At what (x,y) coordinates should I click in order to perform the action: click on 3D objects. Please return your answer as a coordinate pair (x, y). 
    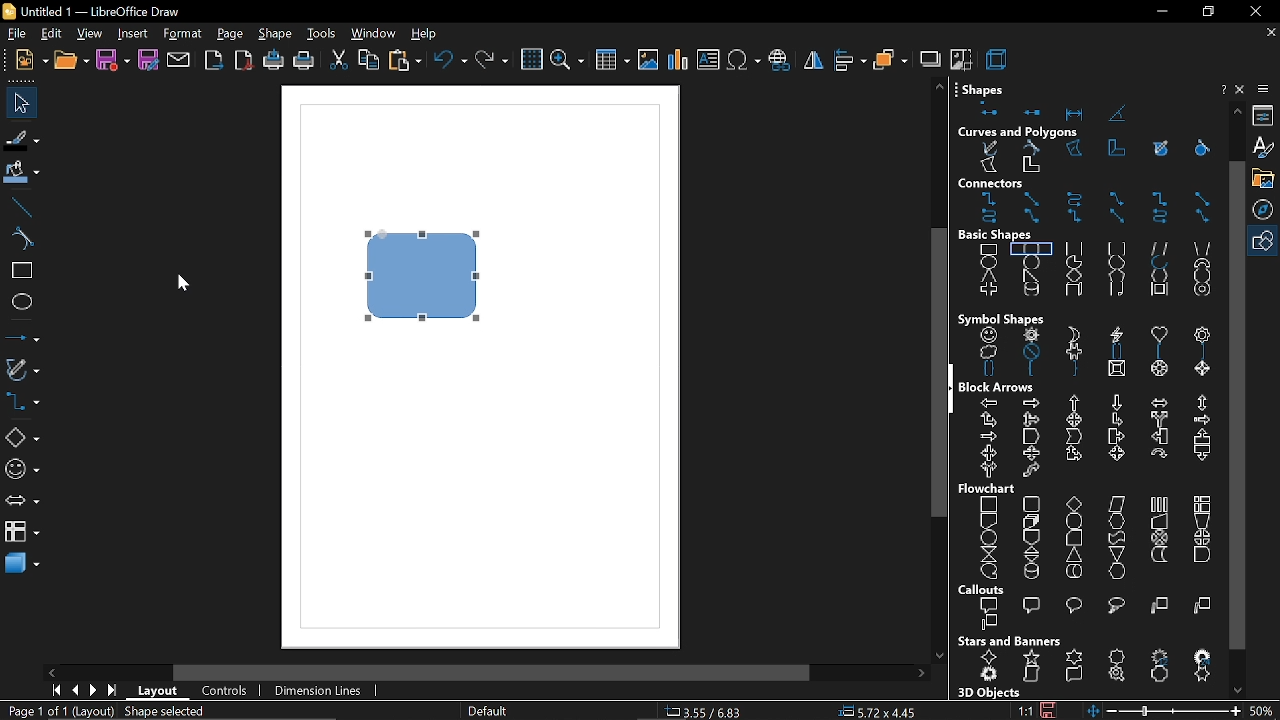
    Looking at the image, I should click on (987, 693).